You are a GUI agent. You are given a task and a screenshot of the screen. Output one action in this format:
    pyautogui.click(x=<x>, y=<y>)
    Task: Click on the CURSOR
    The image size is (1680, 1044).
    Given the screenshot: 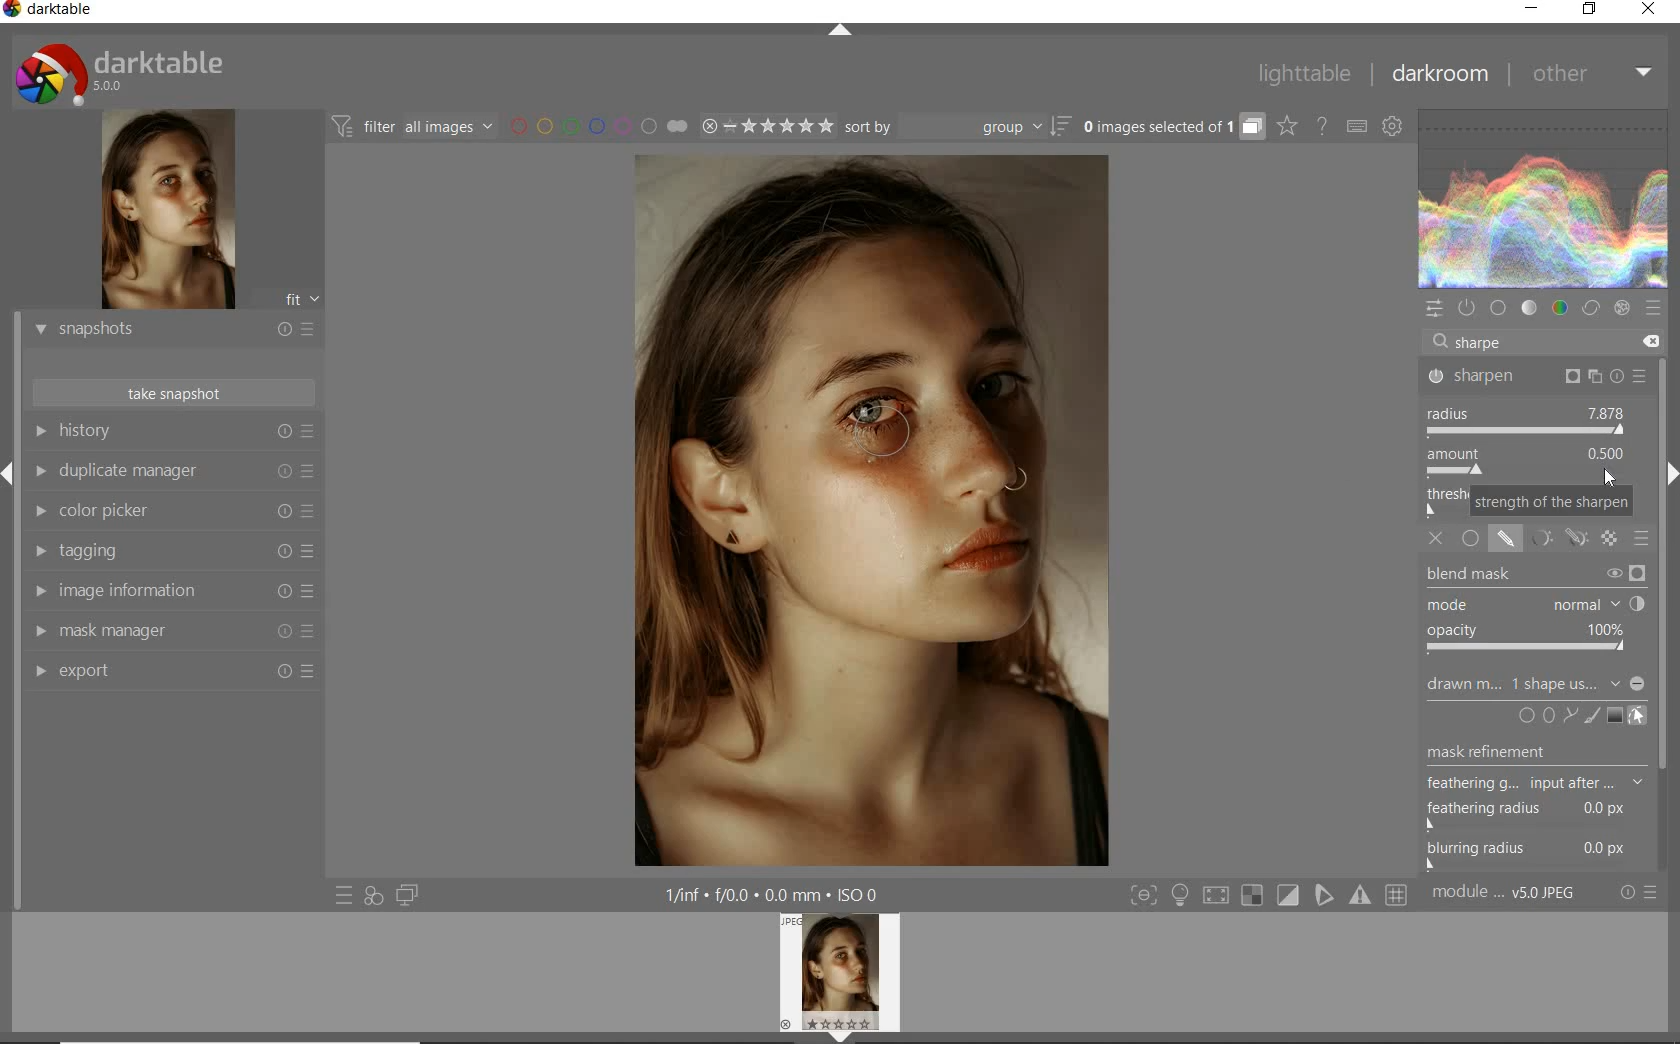 What is the action you would take?
    pyautogui.click(x=1609, y=477)
    